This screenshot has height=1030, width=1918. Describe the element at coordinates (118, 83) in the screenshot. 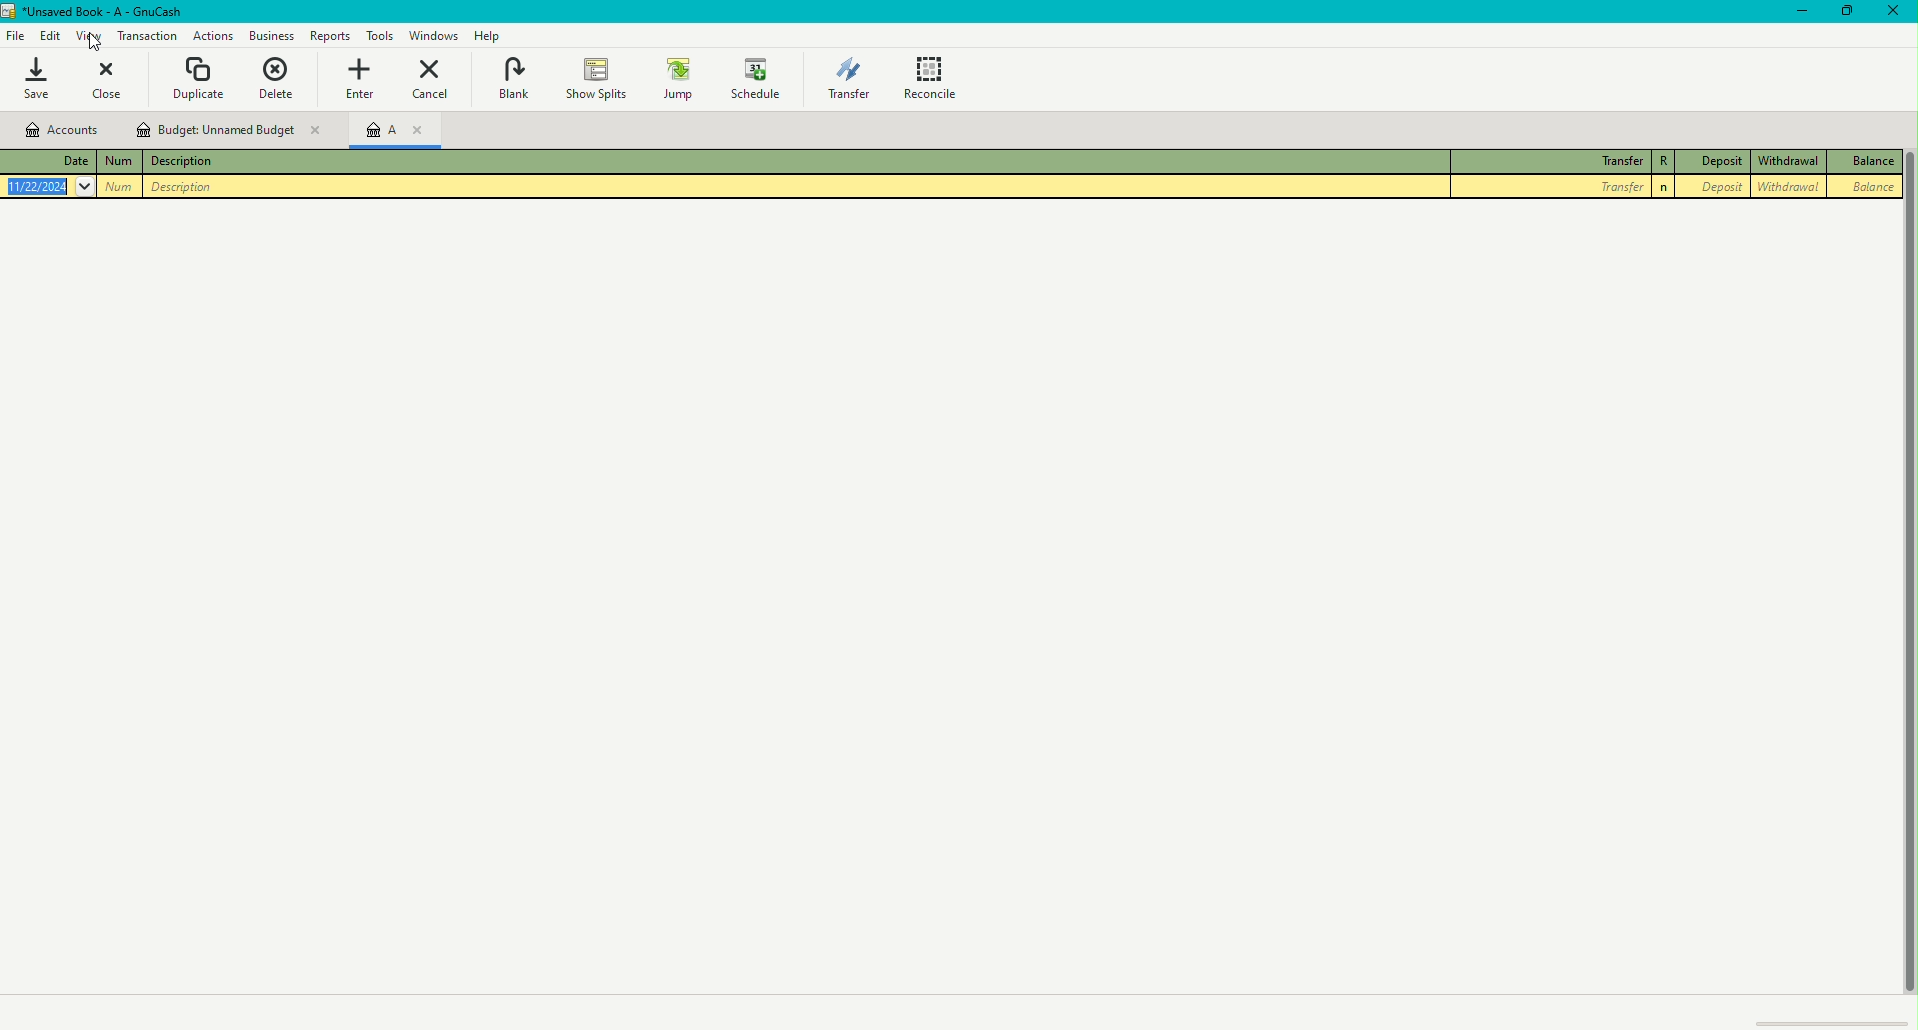

I see `Close` at that location.